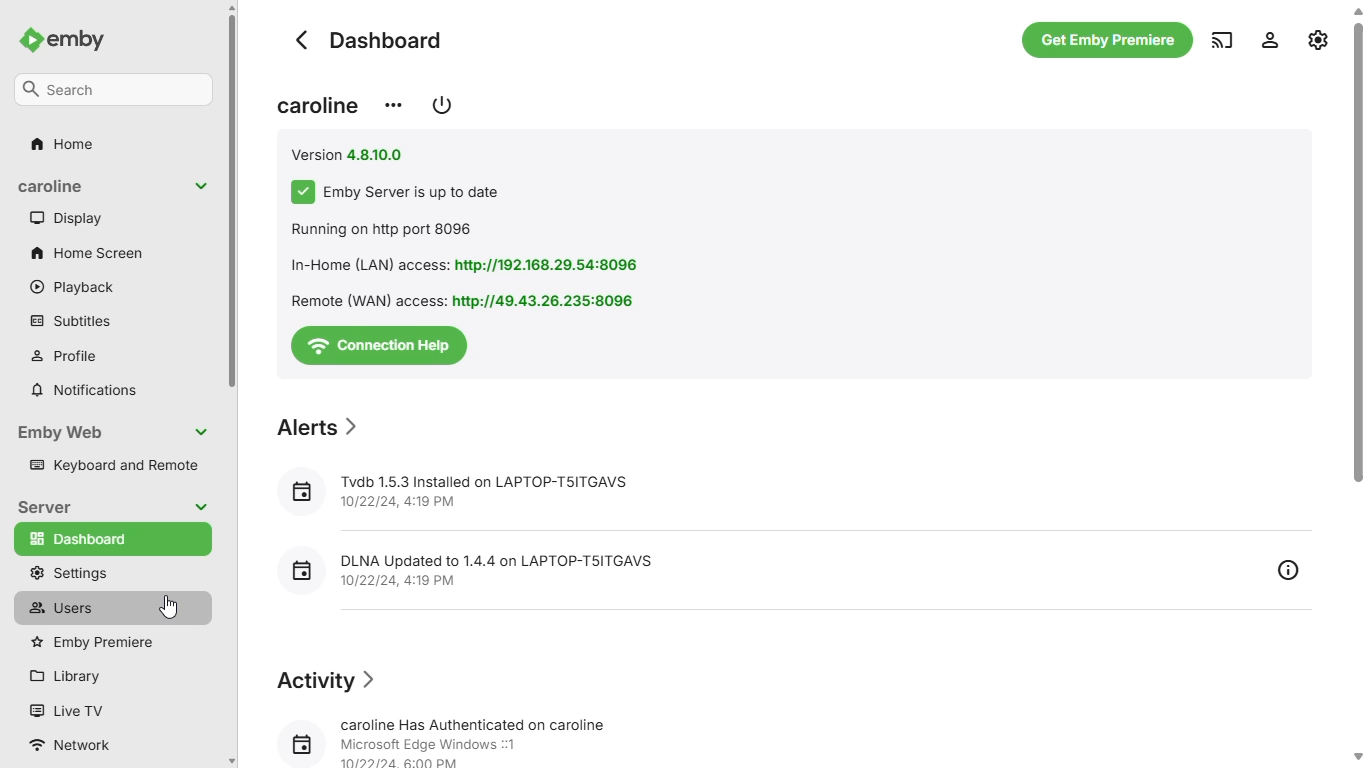 The height and width of the screenshot is (768, 1366). I want to click on emby, so click(63, 39).